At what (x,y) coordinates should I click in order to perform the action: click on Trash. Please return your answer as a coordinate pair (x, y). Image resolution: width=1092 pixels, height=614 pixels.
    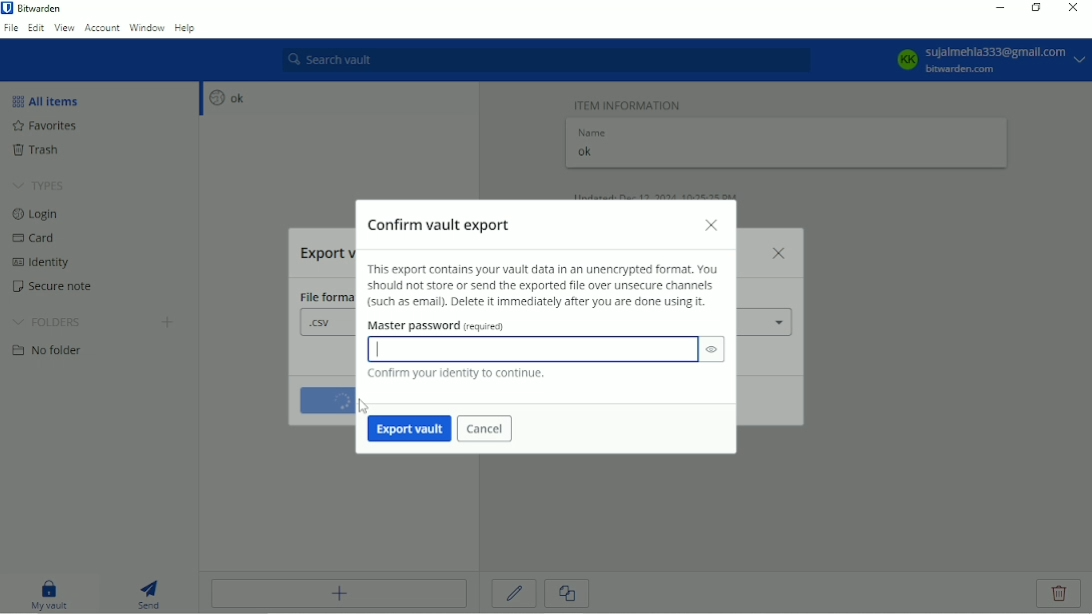
    Looking at the image, I should click on (47, 151).